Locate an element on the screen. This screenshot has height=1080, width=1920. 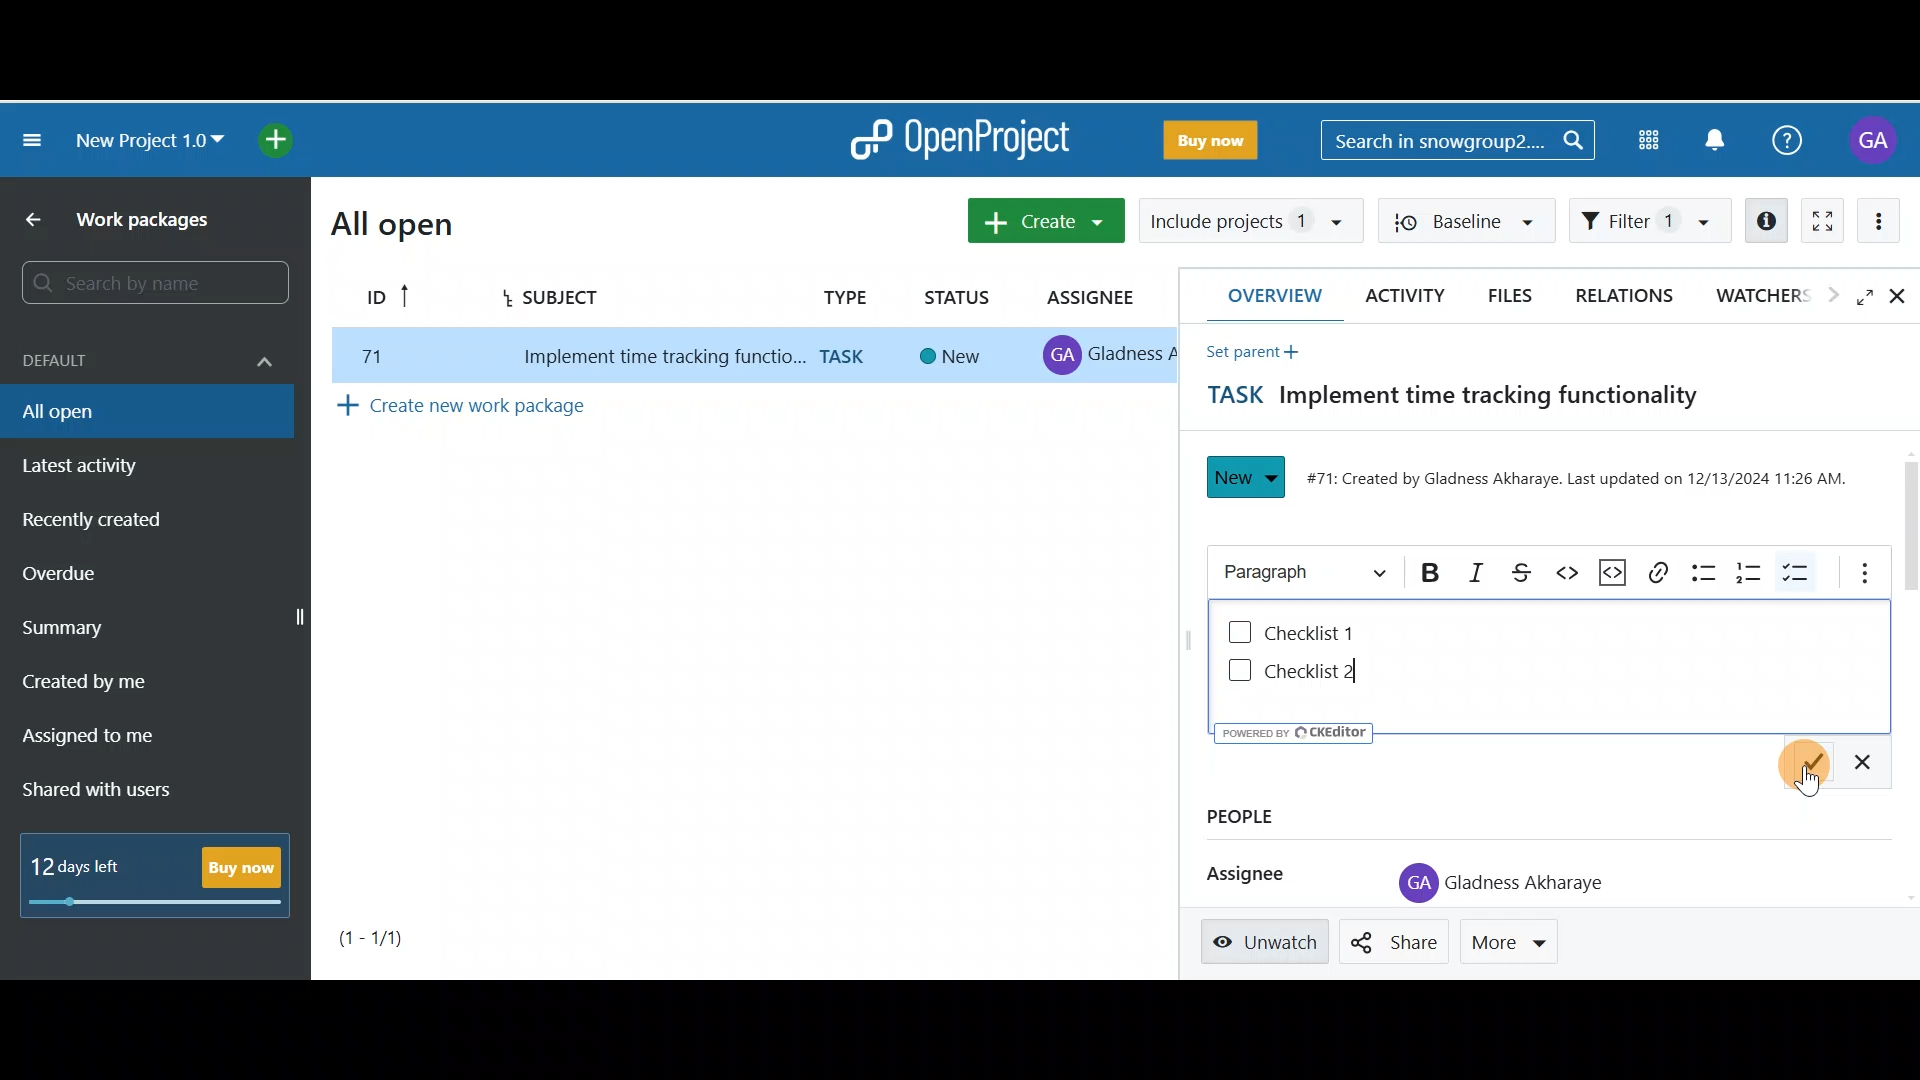
Checklist 2 is located at coordinates (1302, 673).